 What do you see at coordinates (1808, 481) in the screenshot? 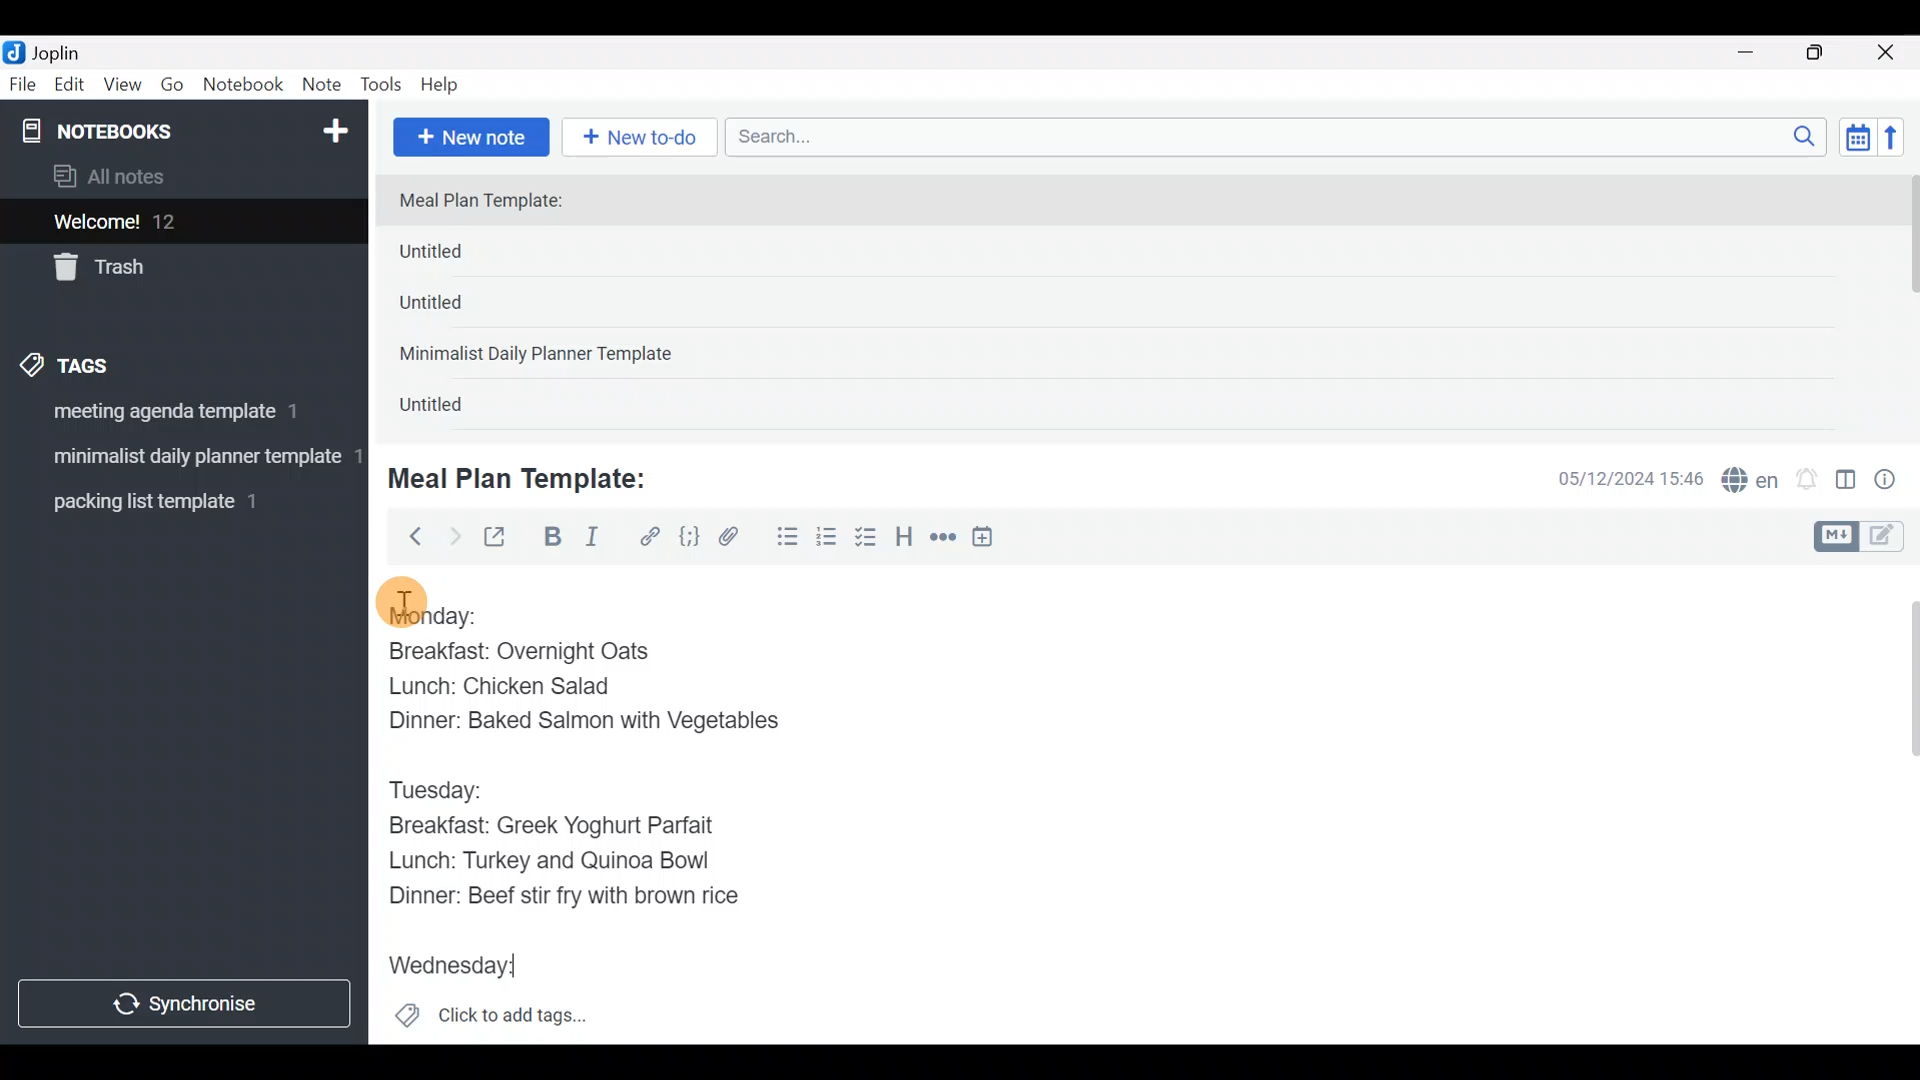
I see `Set alarm` at bounding box center [1808, 481].